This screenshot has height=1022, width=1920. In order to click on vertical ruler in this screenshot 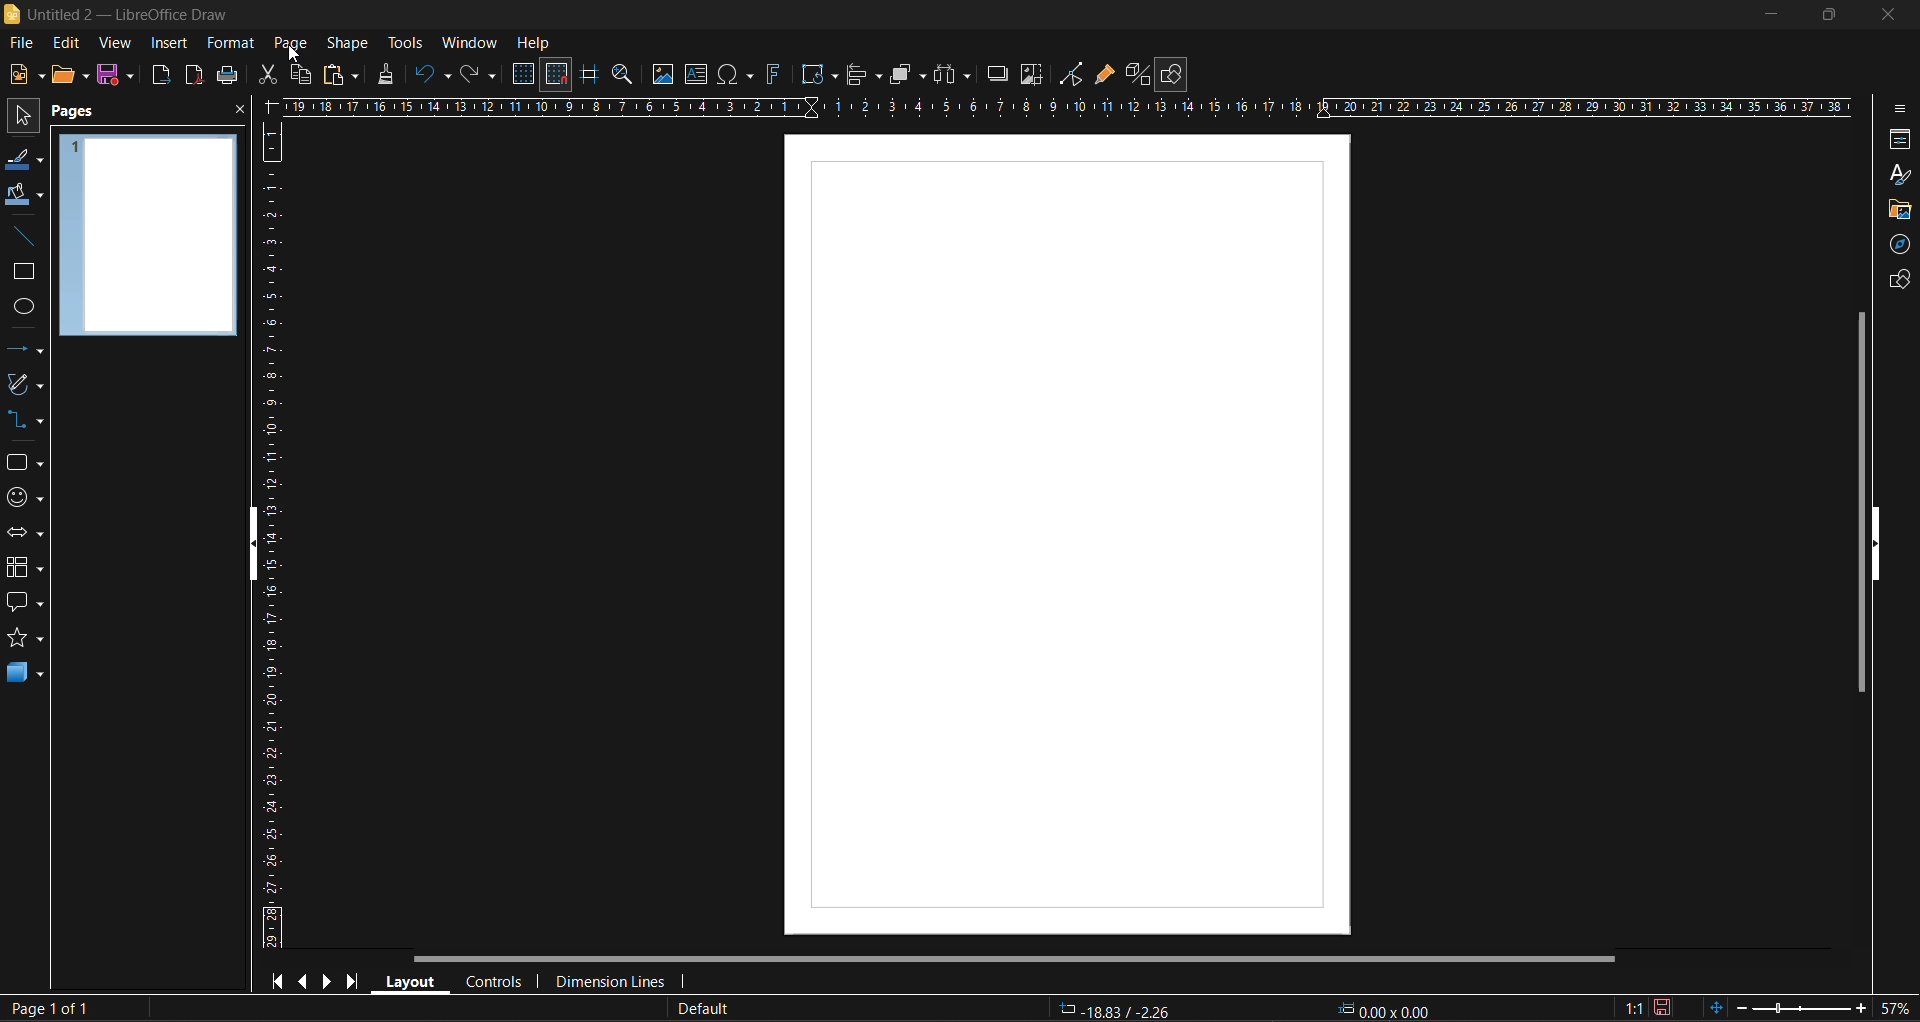, I will do `click(270, 540)`.